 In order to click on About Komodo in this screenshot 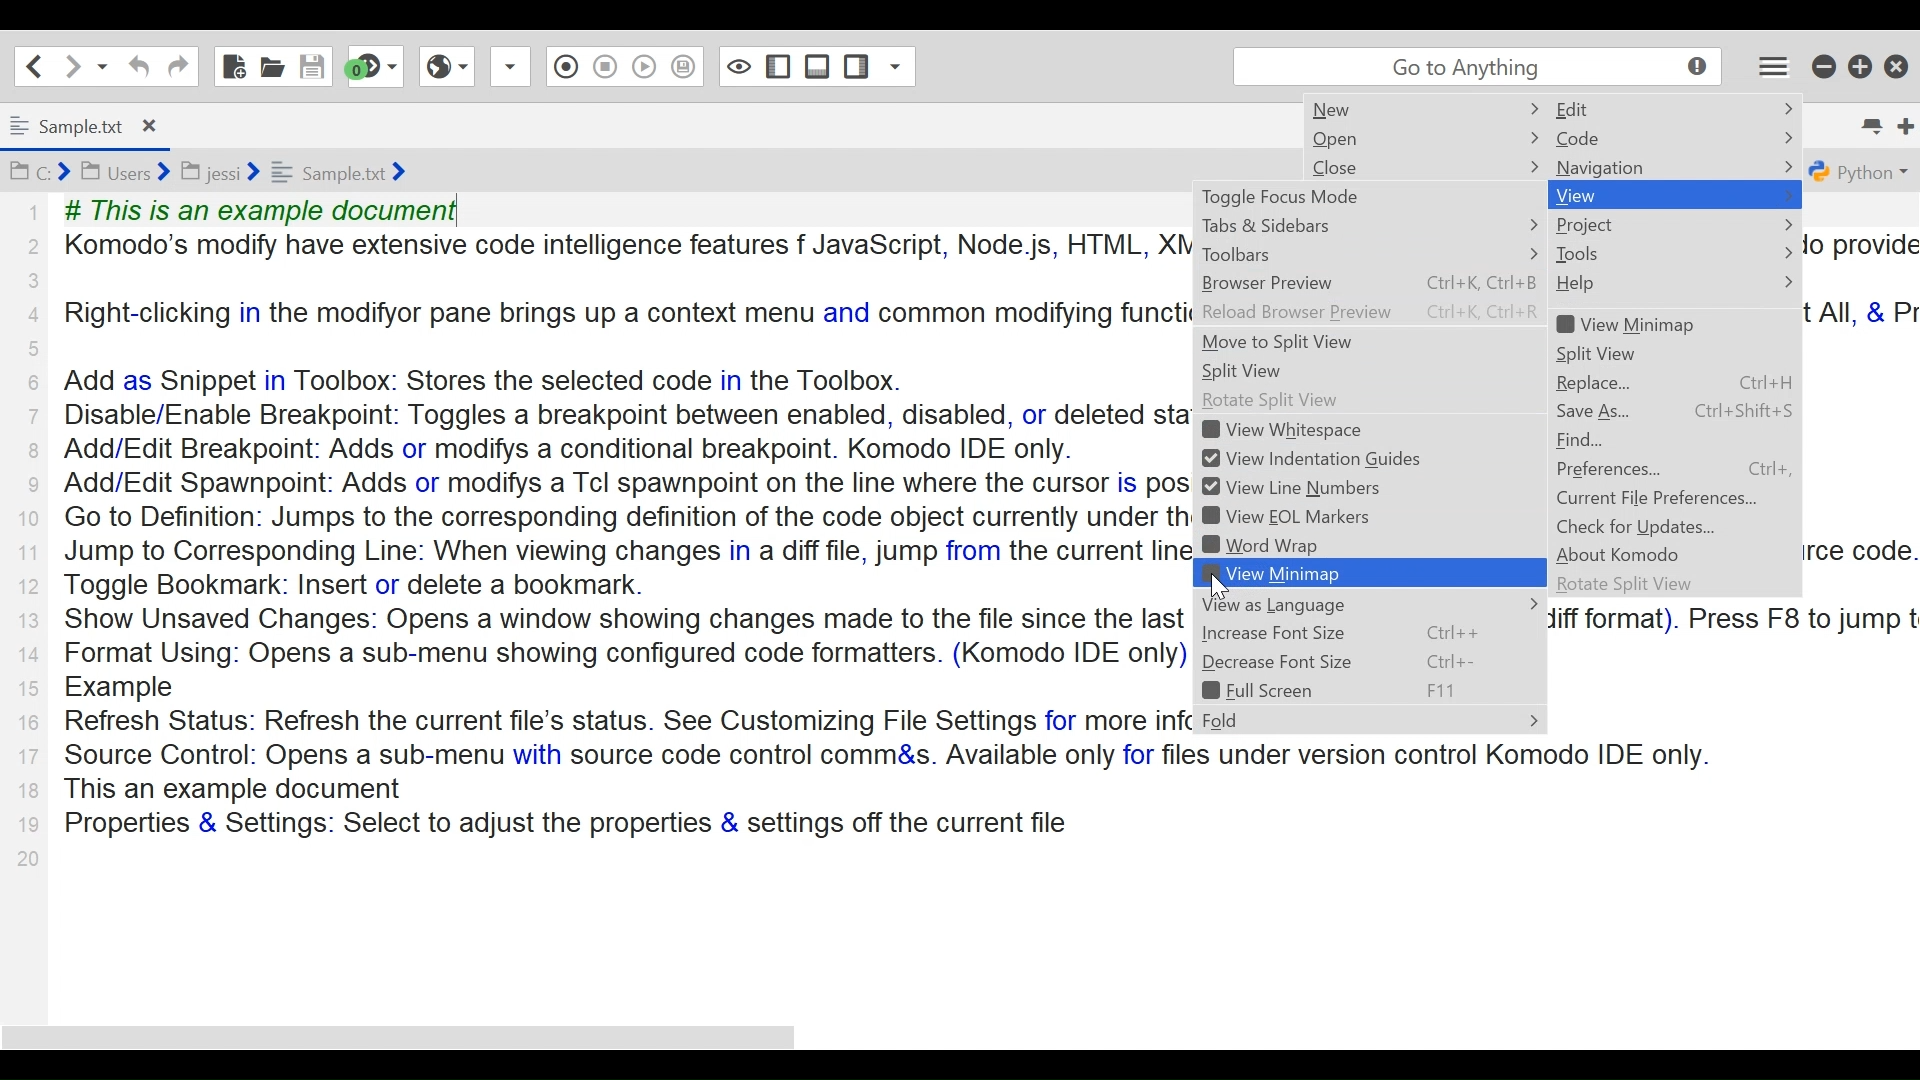, I will do `click(1624, 555)`.